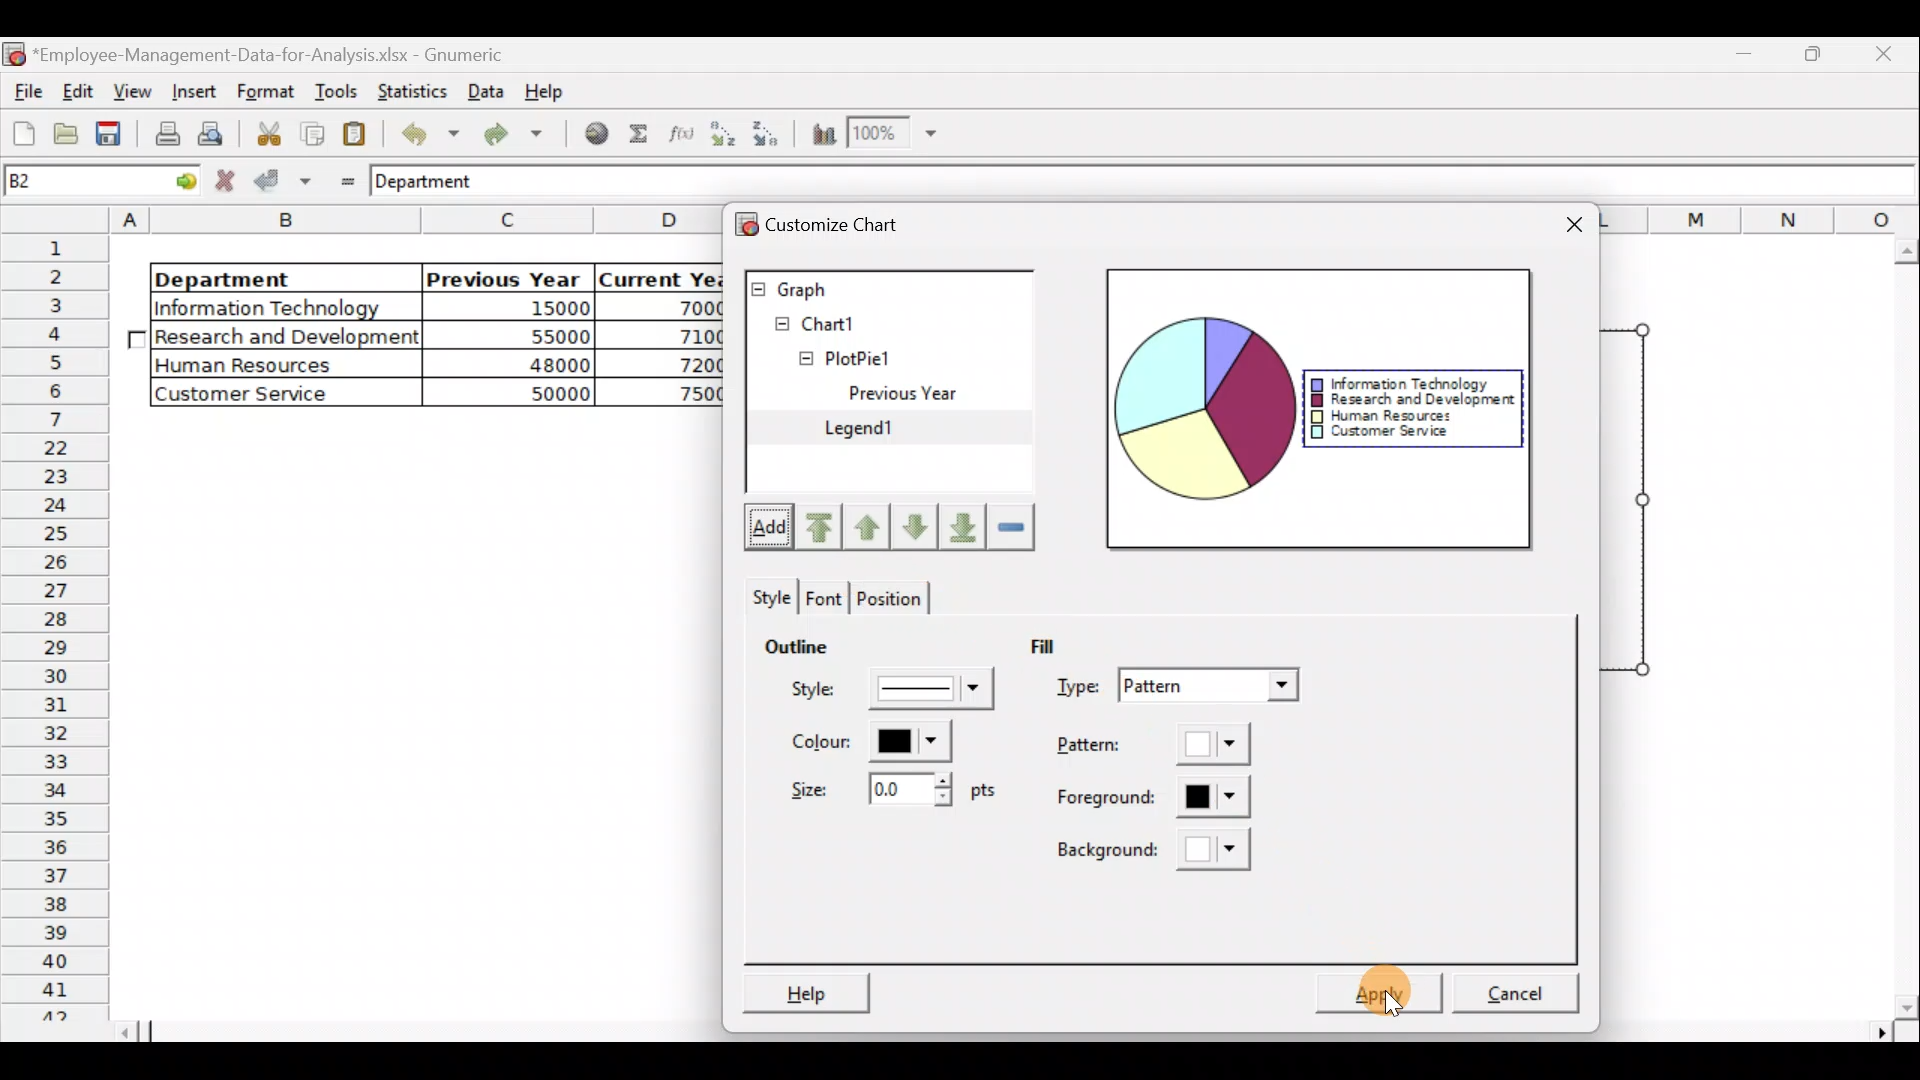  I want to click on Human Resources, so click(1381, 417).